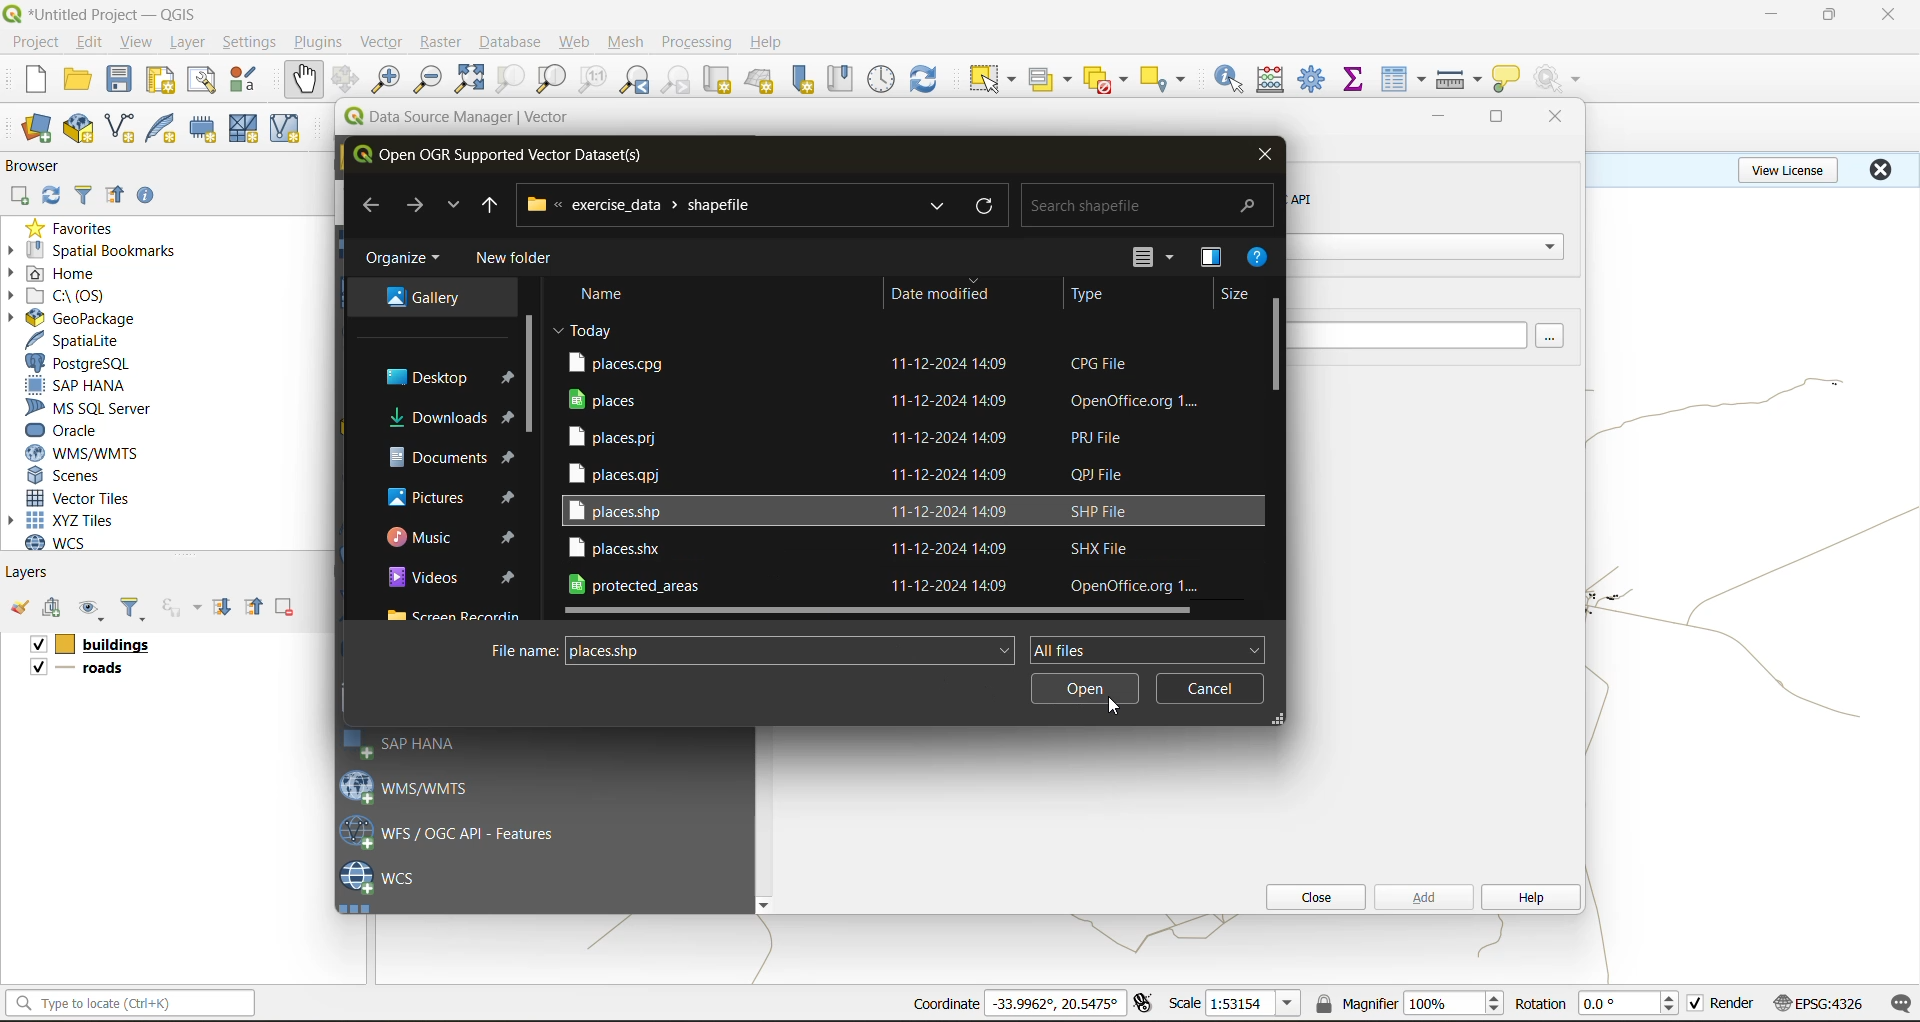  What do you see at coordinates (90, 453) in the screenshot?
I see `wms/wmts` at bounding box center [90, 453].